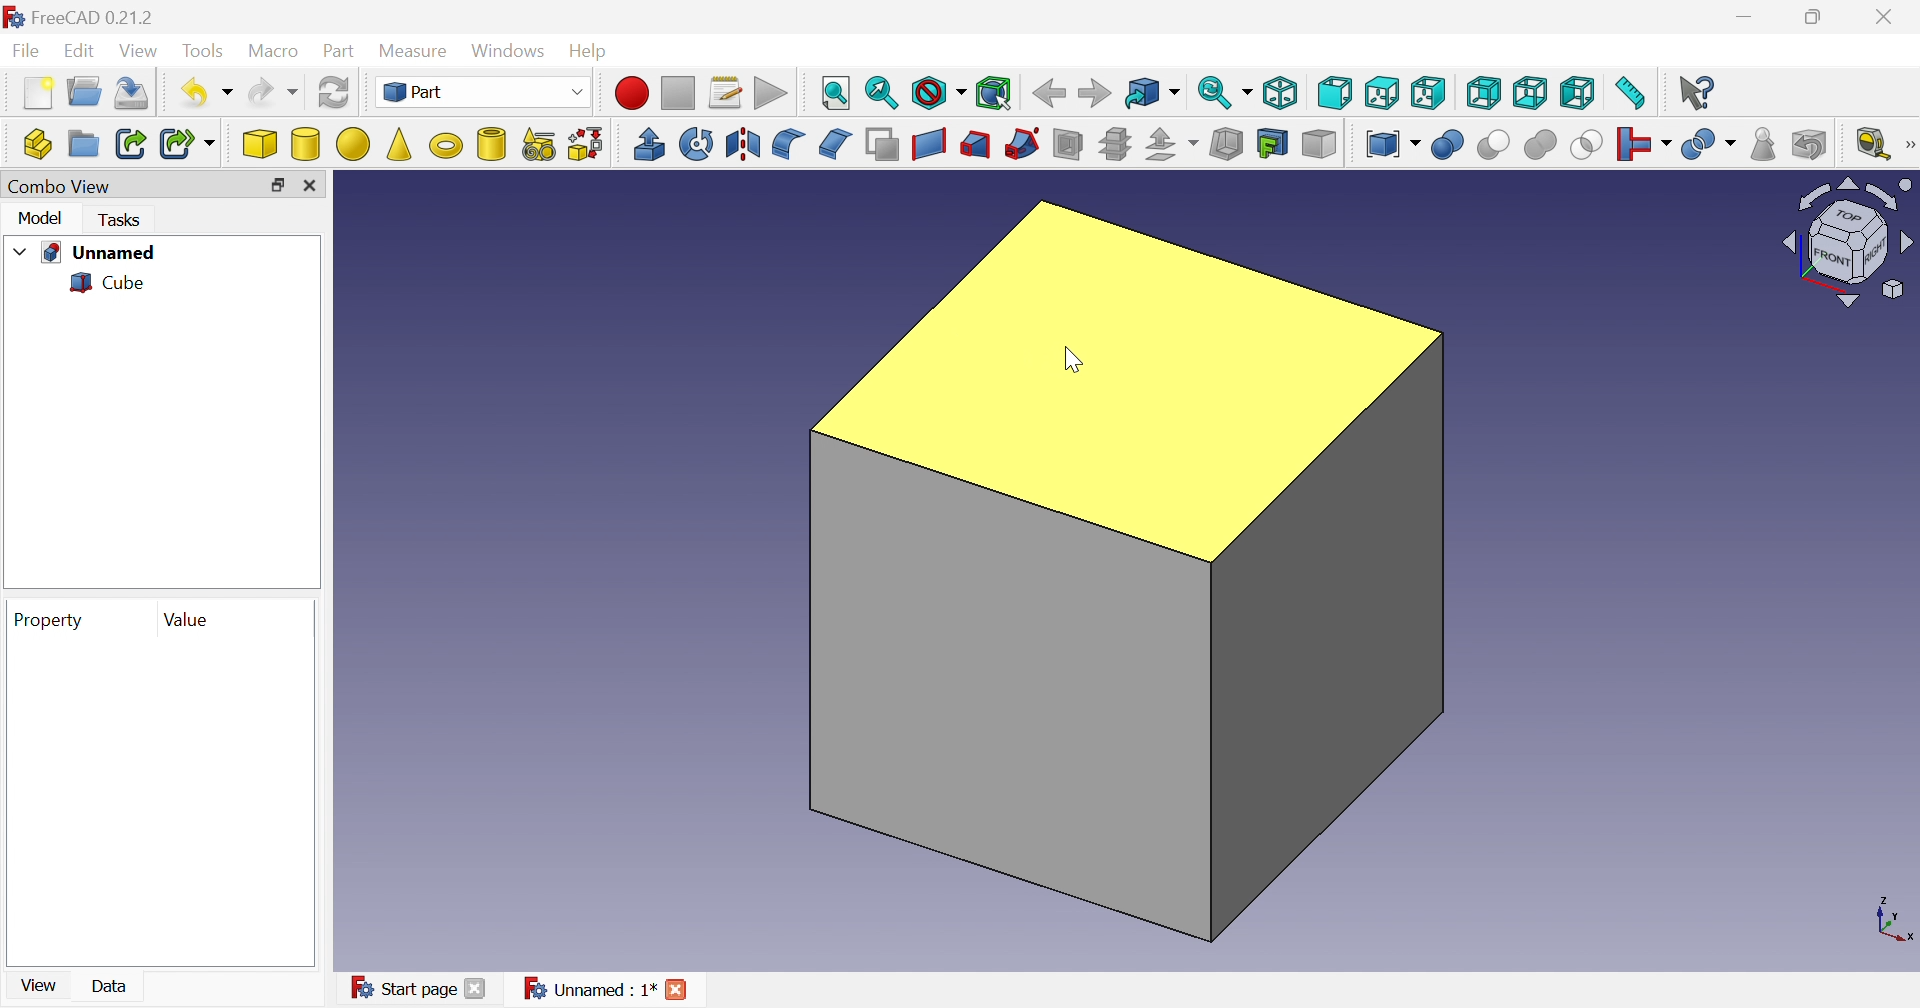 This screenshot has width=1920, height=1008. Describe the element at coordinates (306, 146) in the screenshot. I see `Cylinder` at that location.